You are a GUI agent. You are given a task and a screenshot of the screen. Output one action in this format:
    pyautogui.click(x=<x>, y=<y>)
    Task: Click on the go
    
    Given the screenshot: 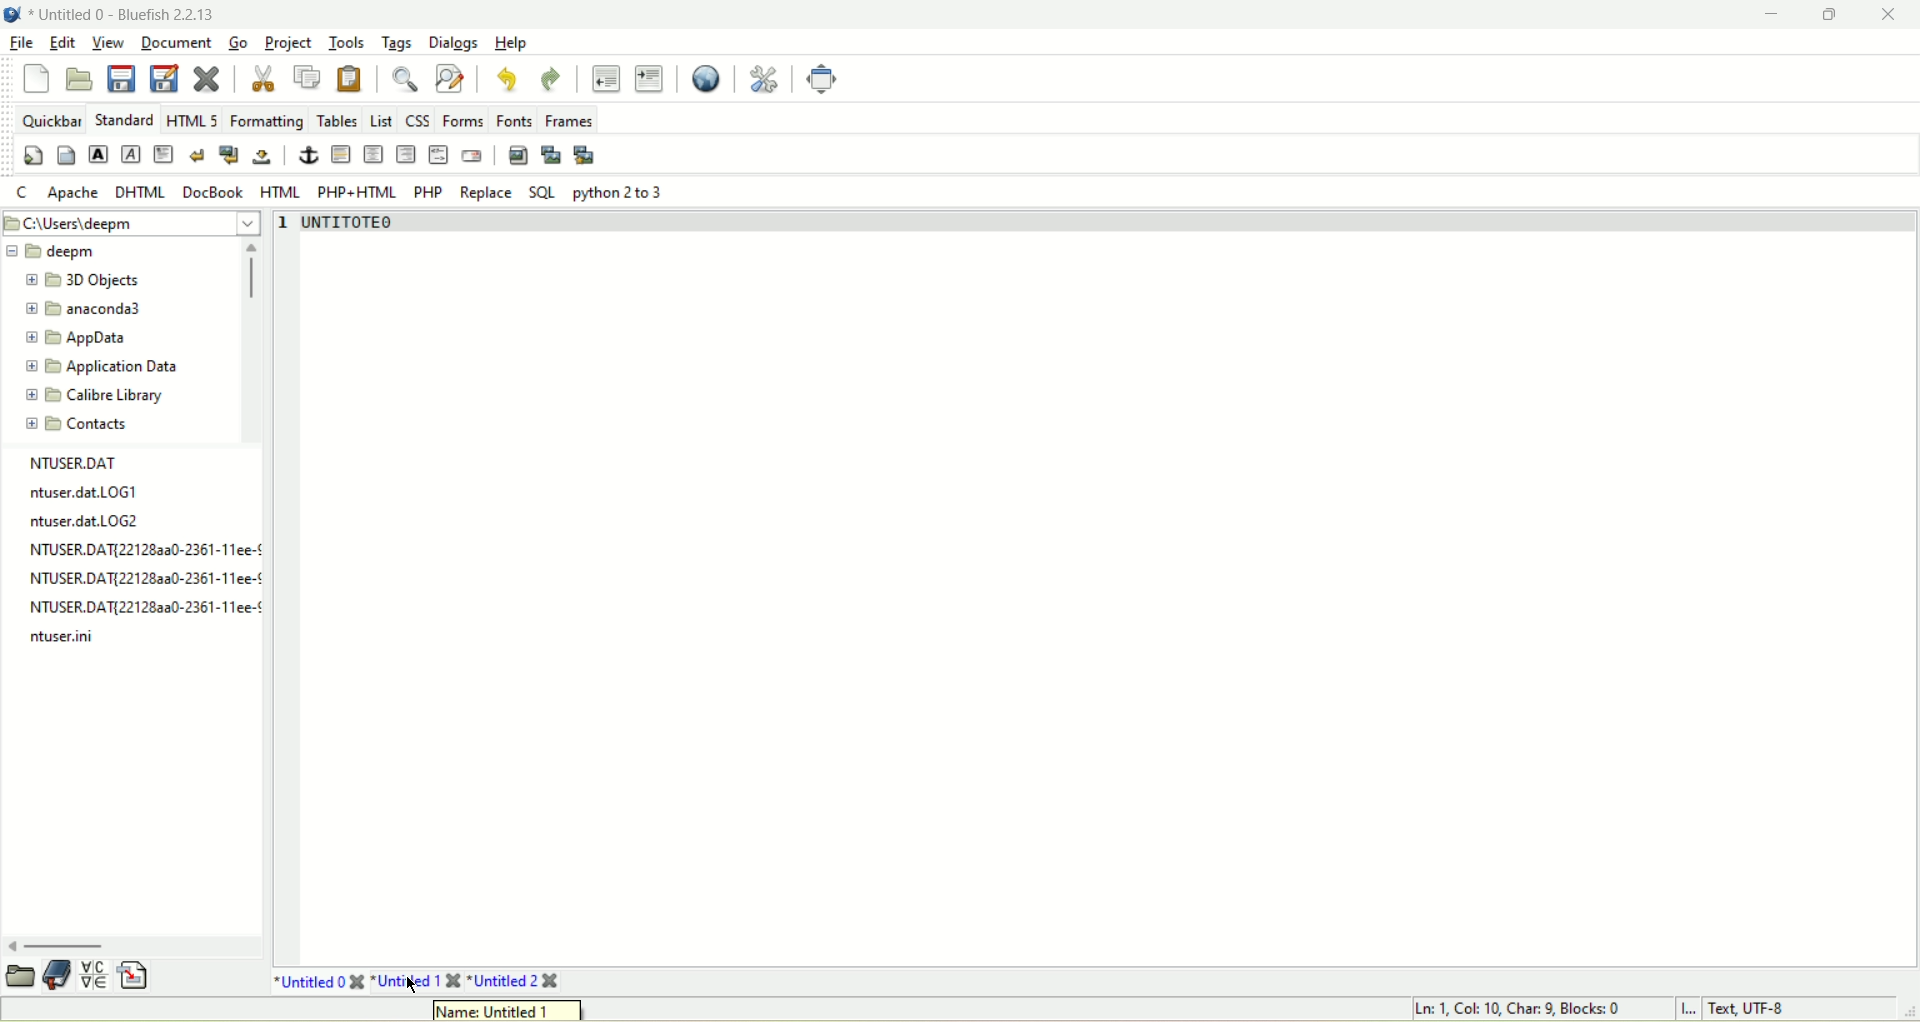 What is the action you would take?
    pyautogui.click(x=239, y=42)
    